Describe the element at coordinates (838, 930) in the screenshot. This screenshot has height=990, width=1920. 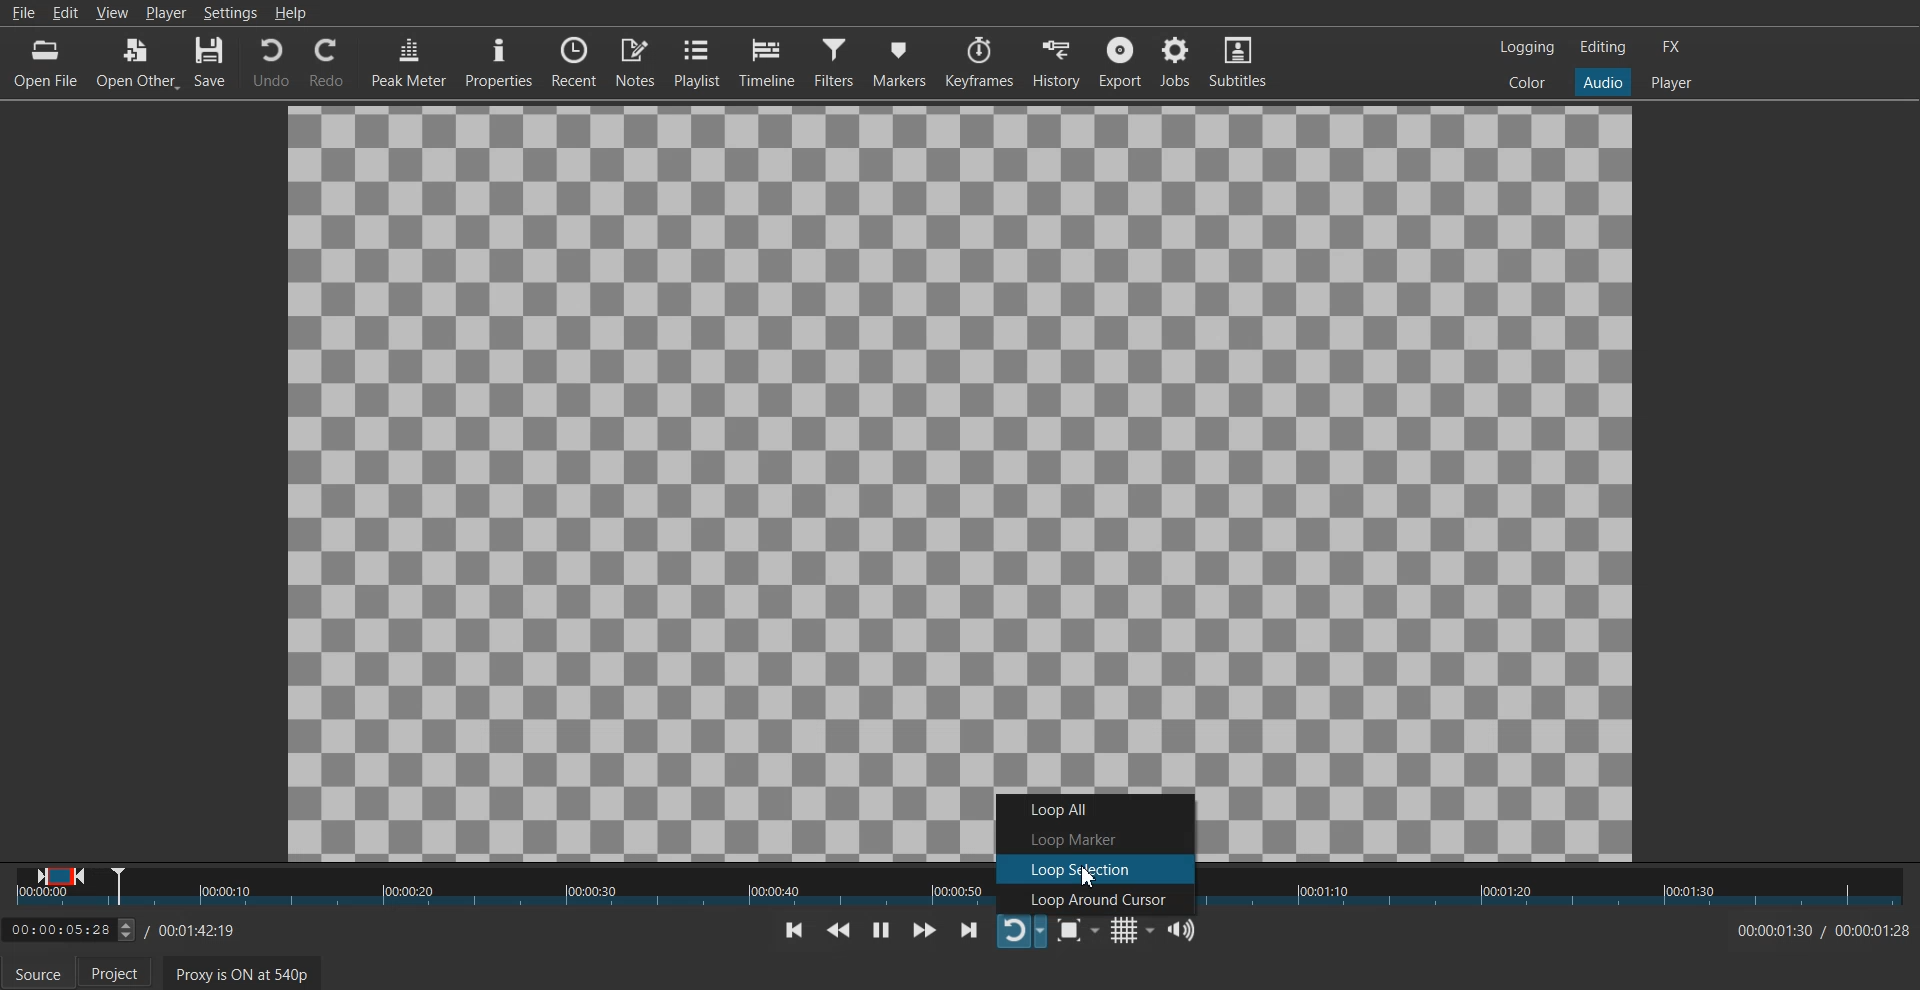
I see `Play Quickly Backwards` at that location.